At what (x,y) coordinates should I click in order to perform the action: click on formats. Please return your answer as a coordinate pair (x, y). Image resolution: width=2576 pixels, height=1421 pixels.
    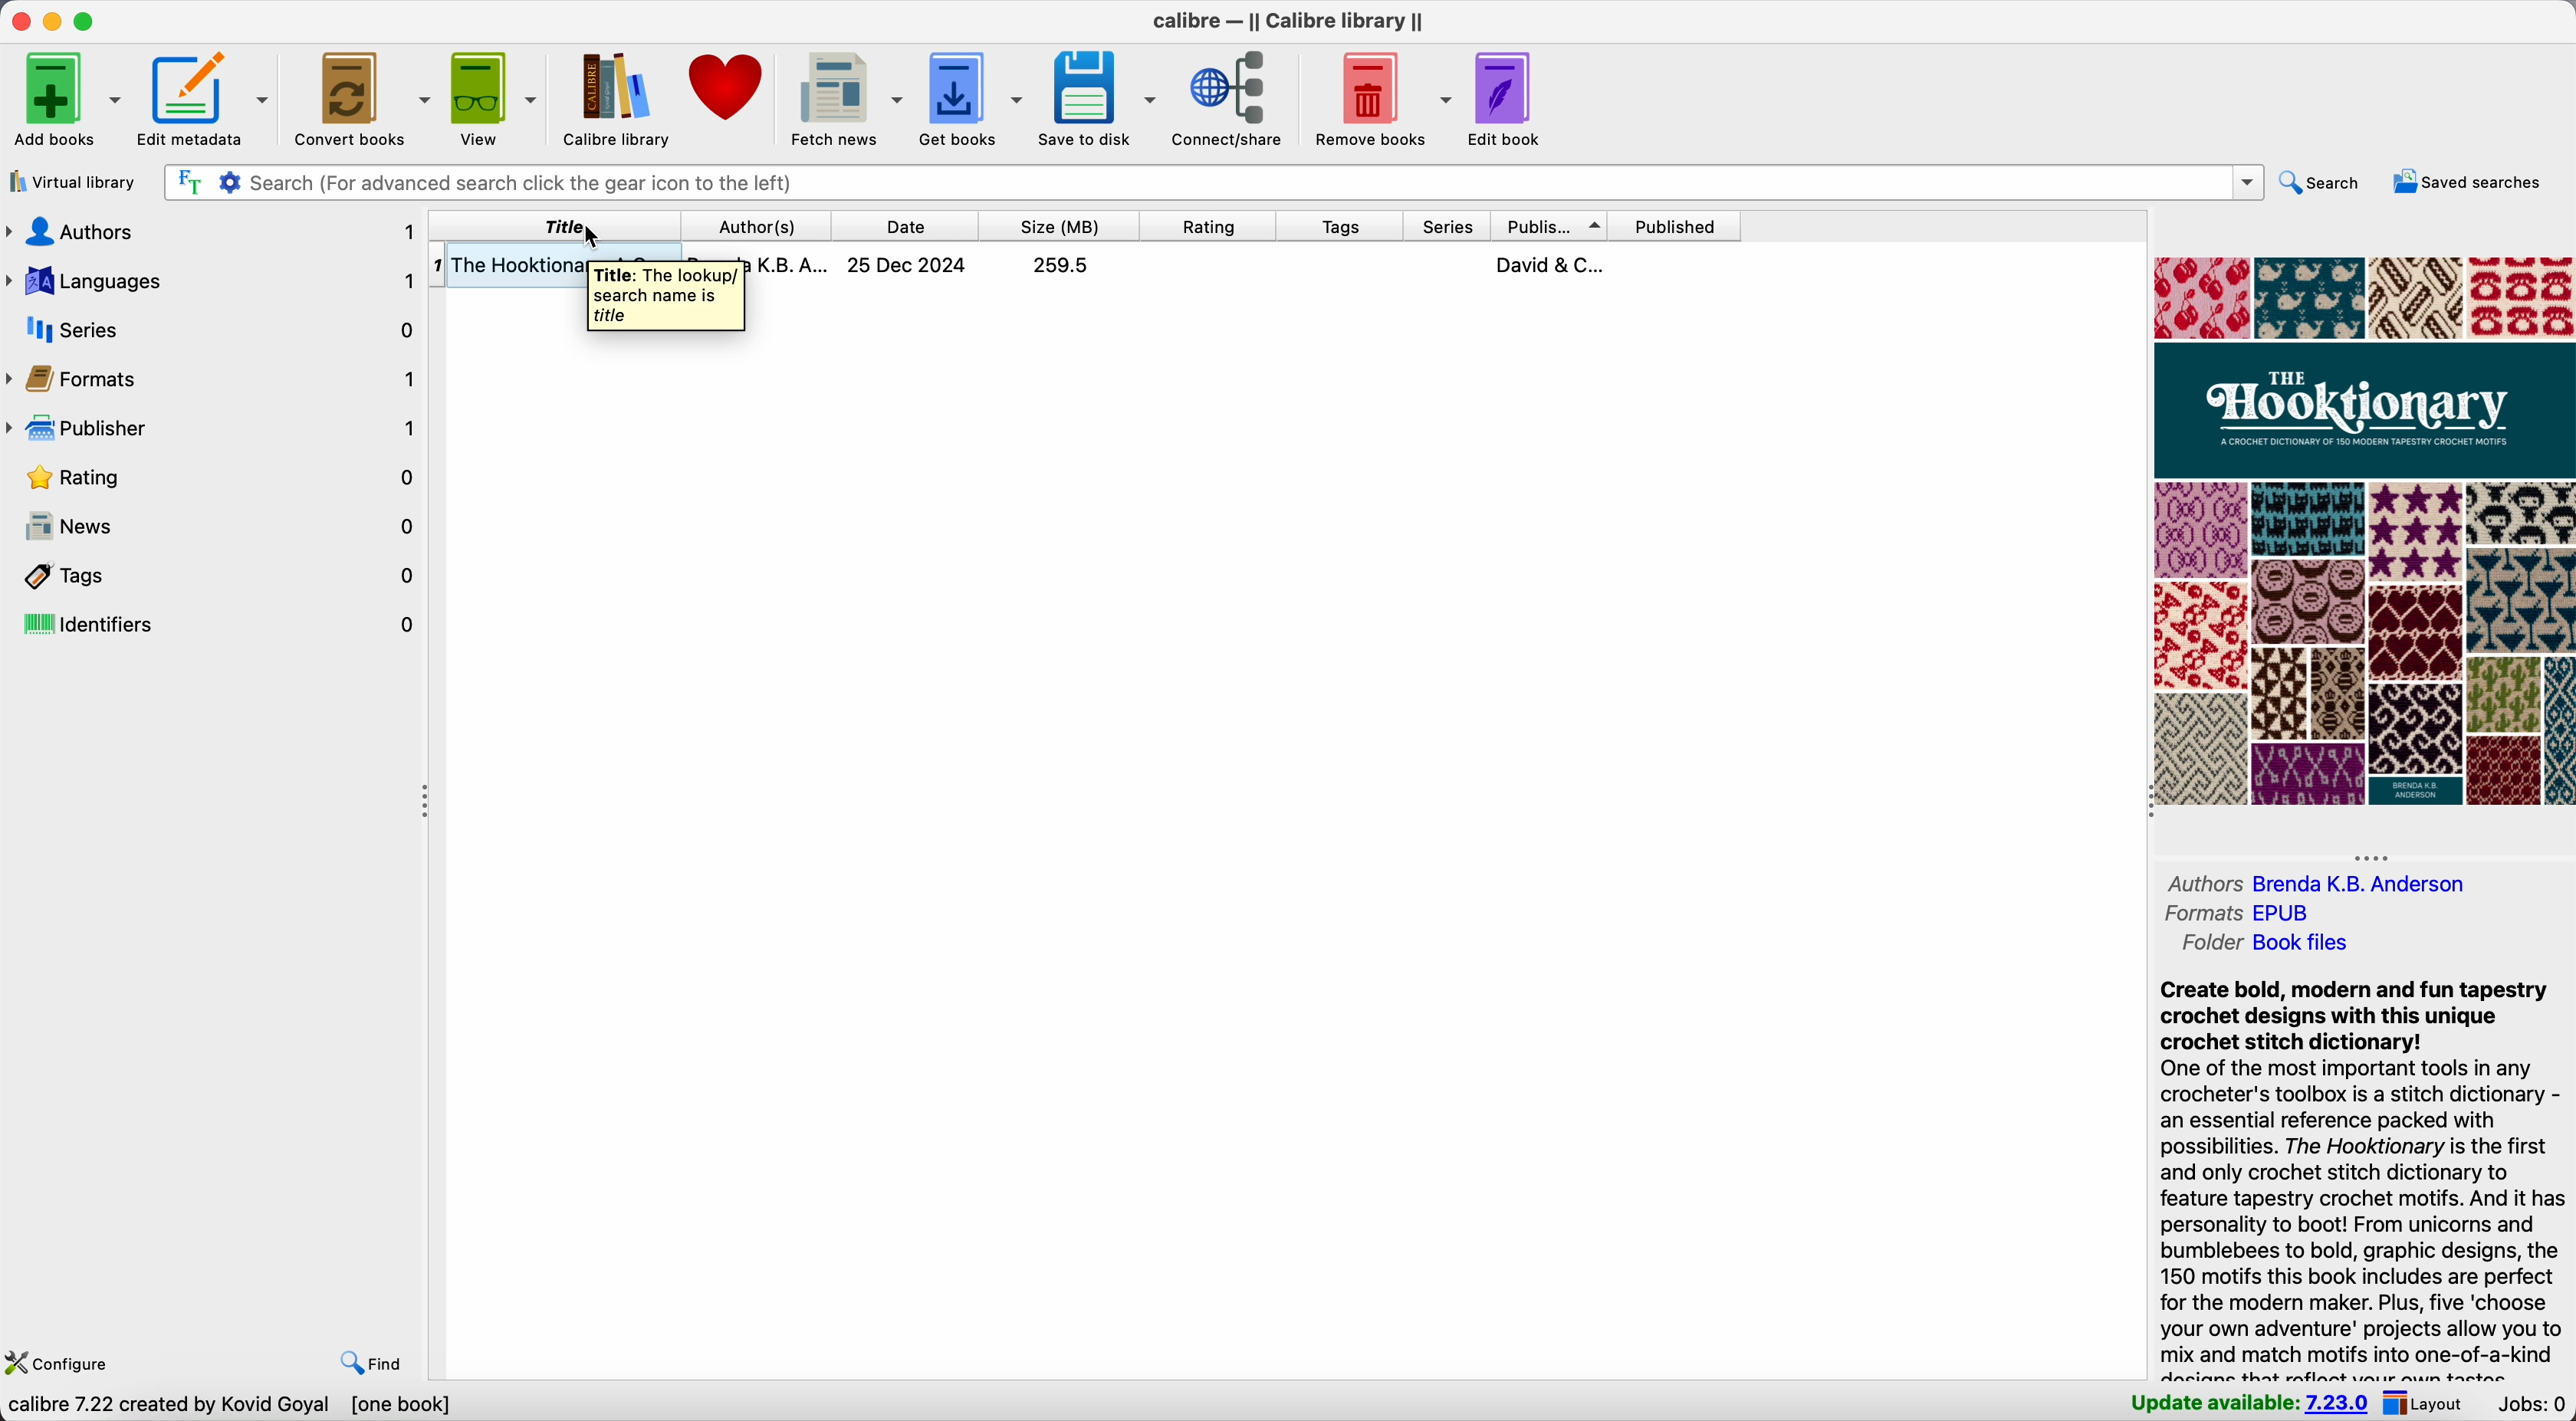
    Looking at the image, I should click on (216, 383).